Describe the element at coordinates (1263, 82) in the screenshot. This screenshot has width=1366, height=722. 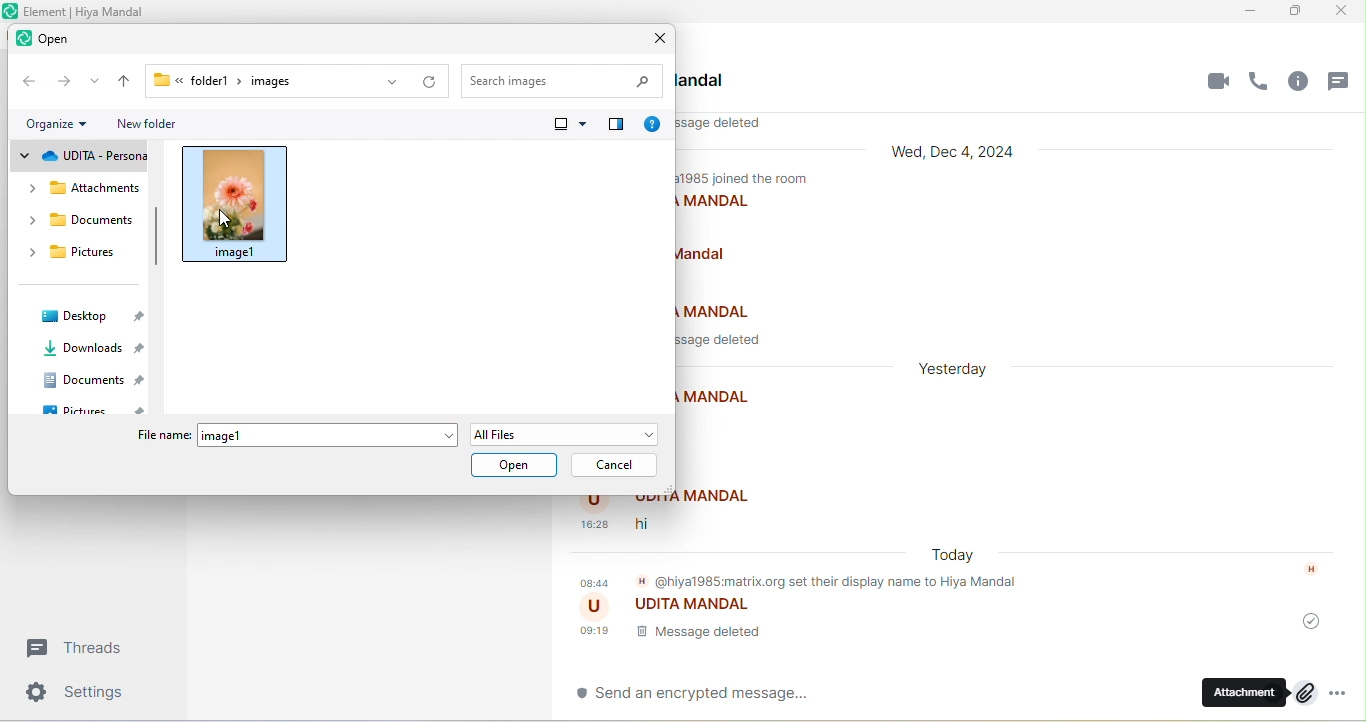
I see `voice call` at that location.